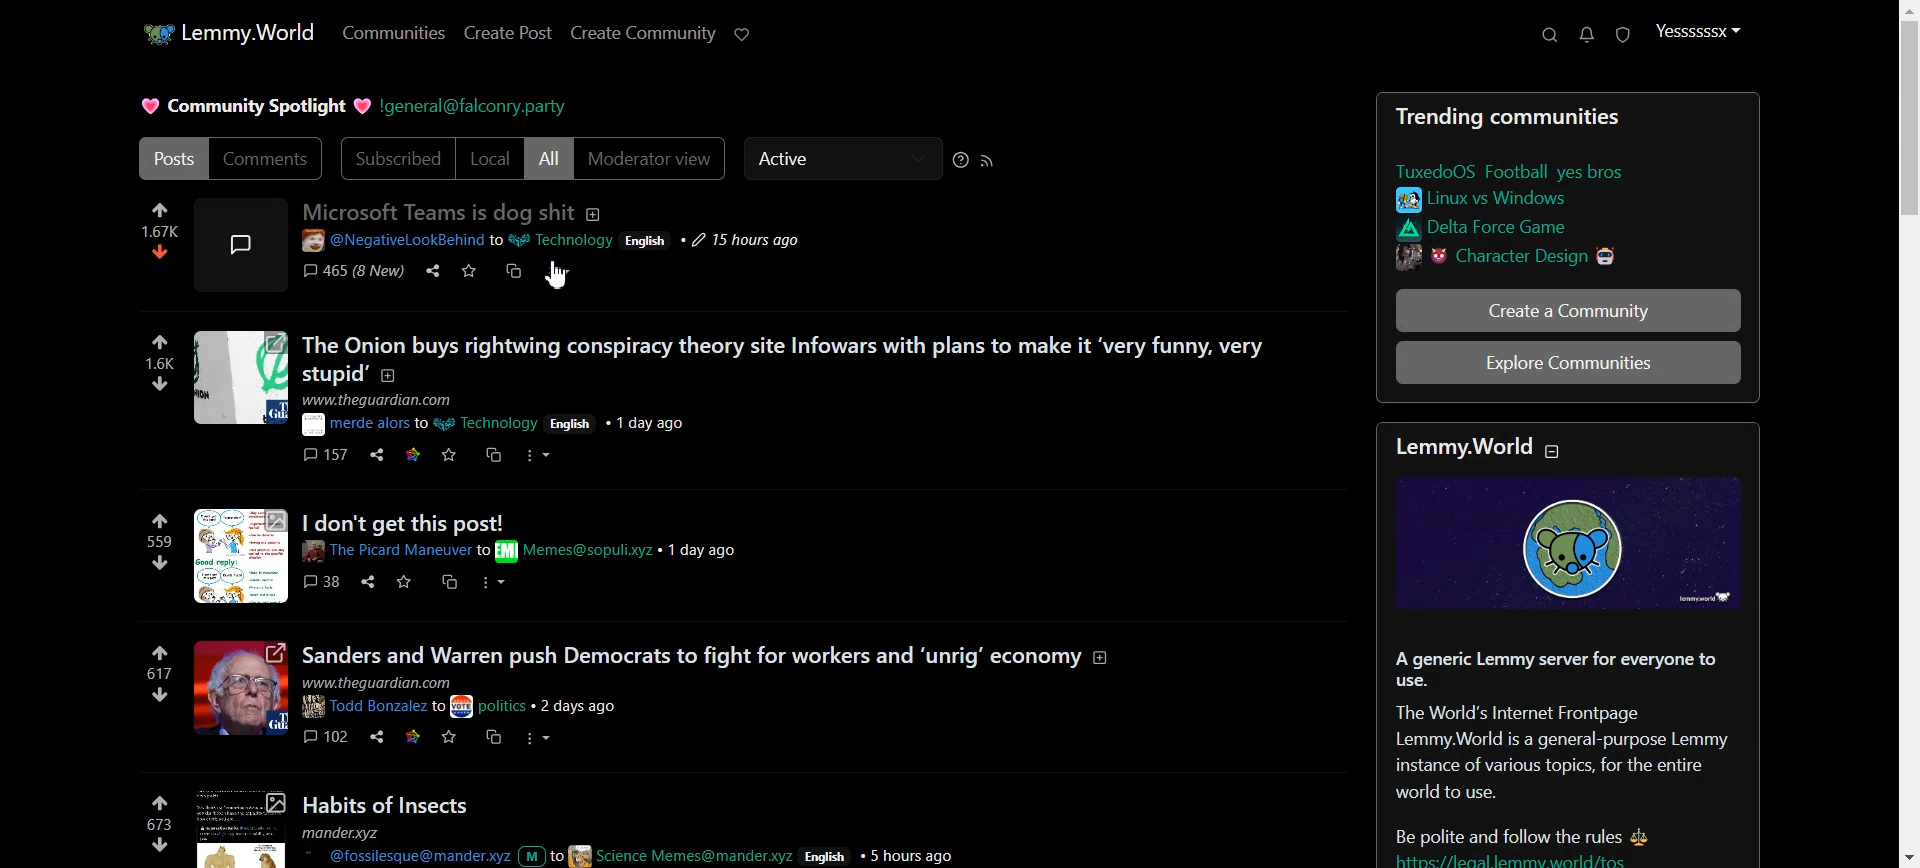 Image resolution: width=1920 pixels, height=868 pixels. What do you see at coordinates (452, 737) in the screenshot?
I see `save` at bounding box center [452, 737].